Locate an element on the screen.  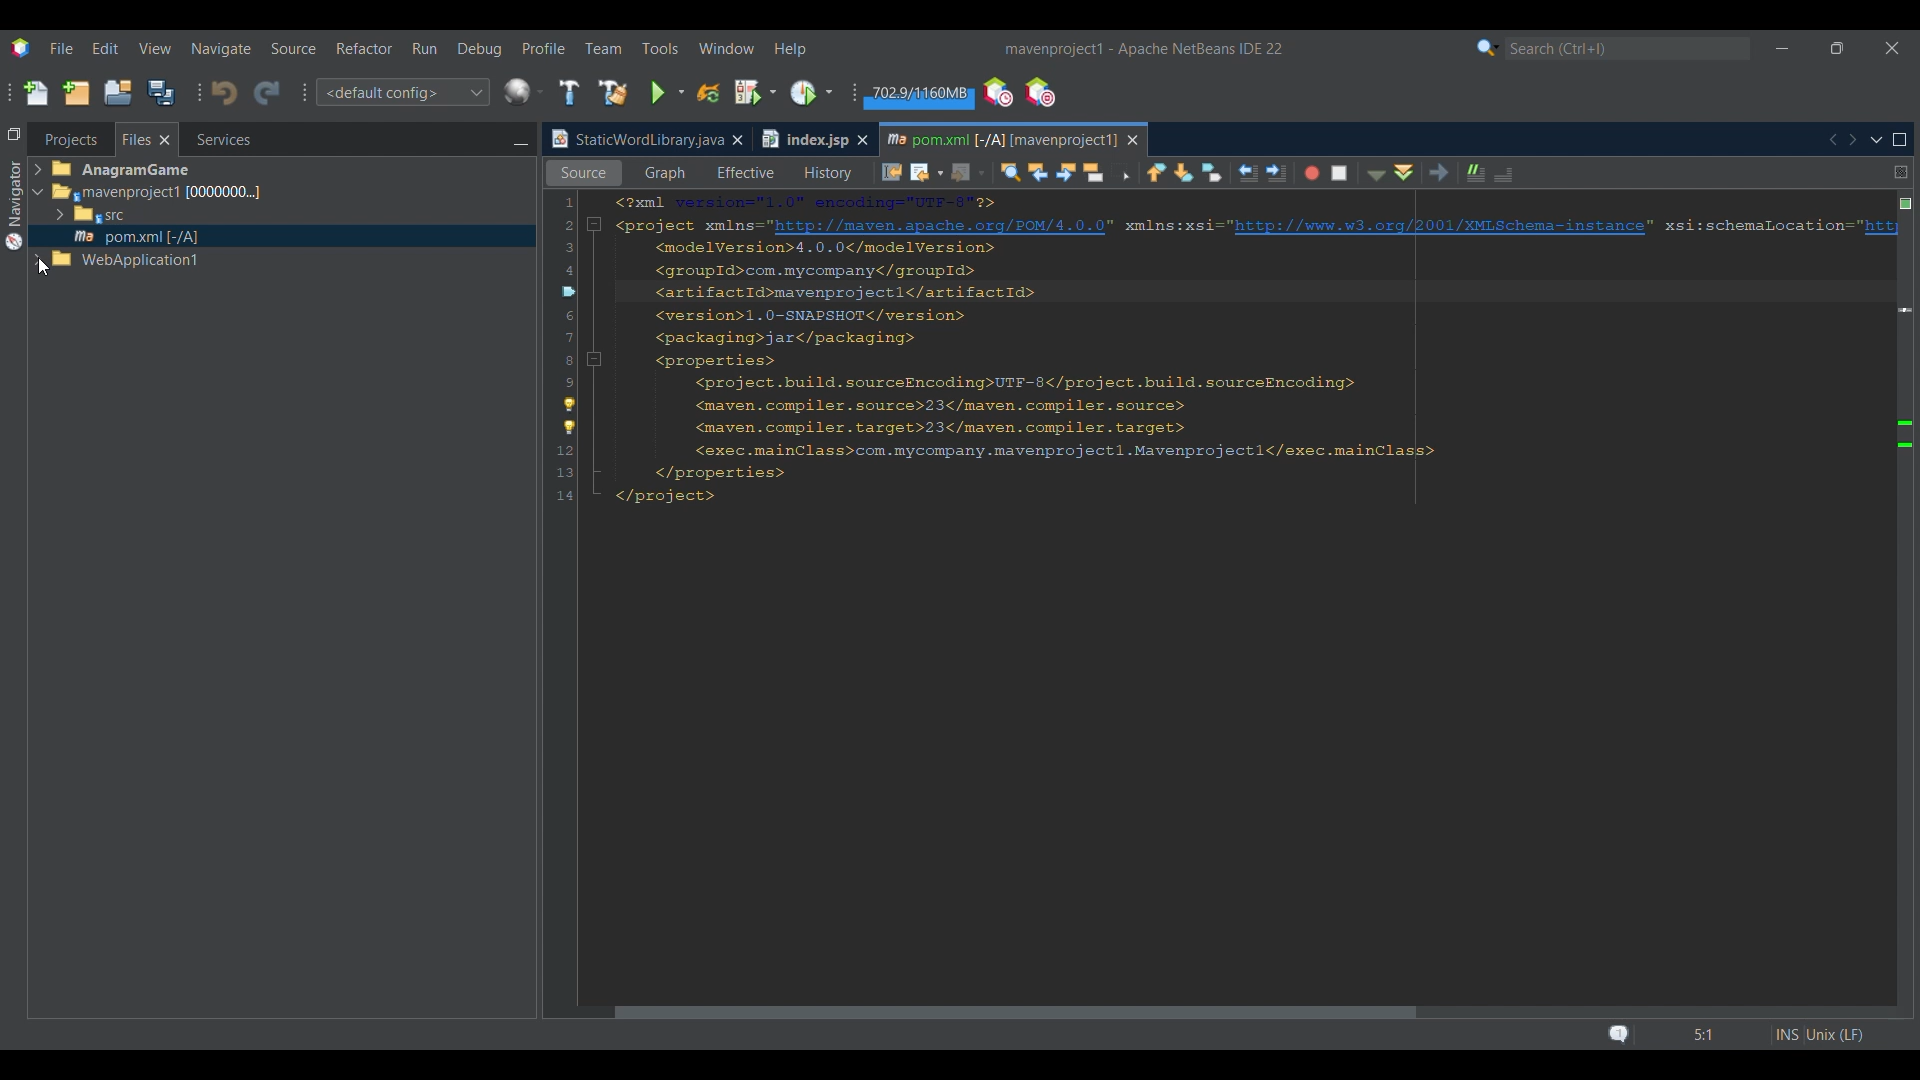
Window menu is located at coordinates (727, 48).